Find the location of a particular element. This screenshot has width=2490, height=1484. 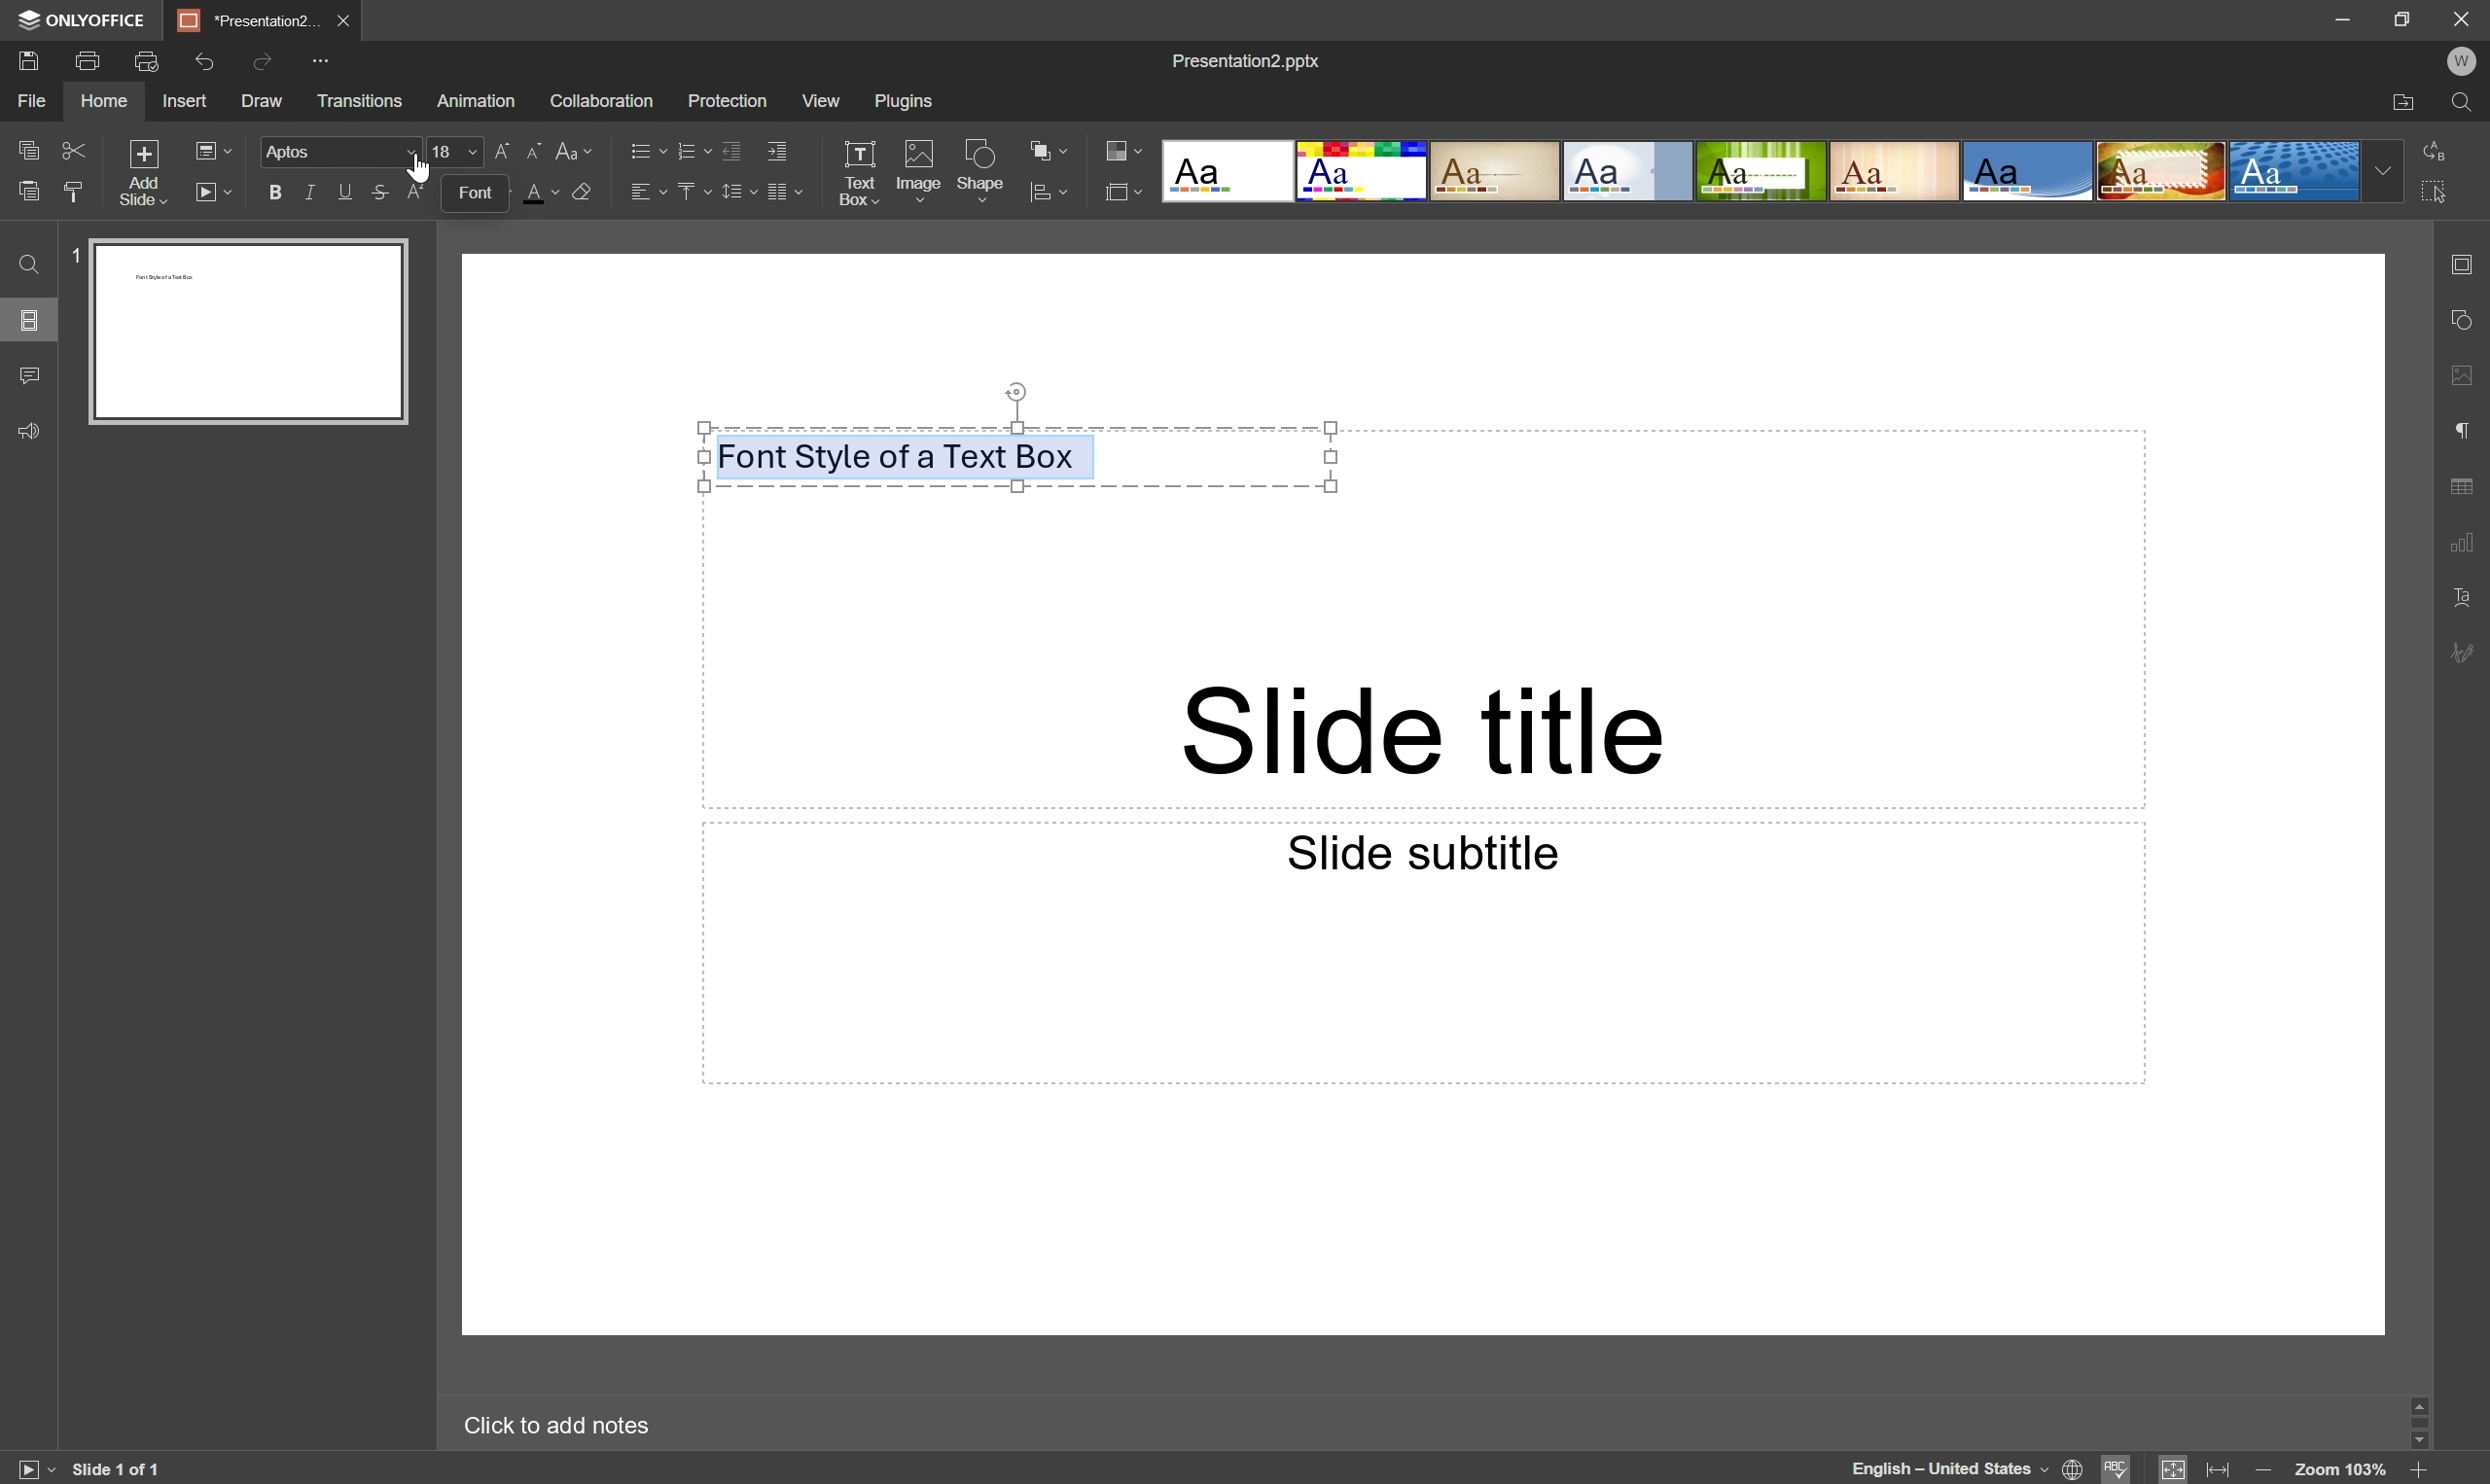

Zoom in is located at coordinates (2426, 1471).